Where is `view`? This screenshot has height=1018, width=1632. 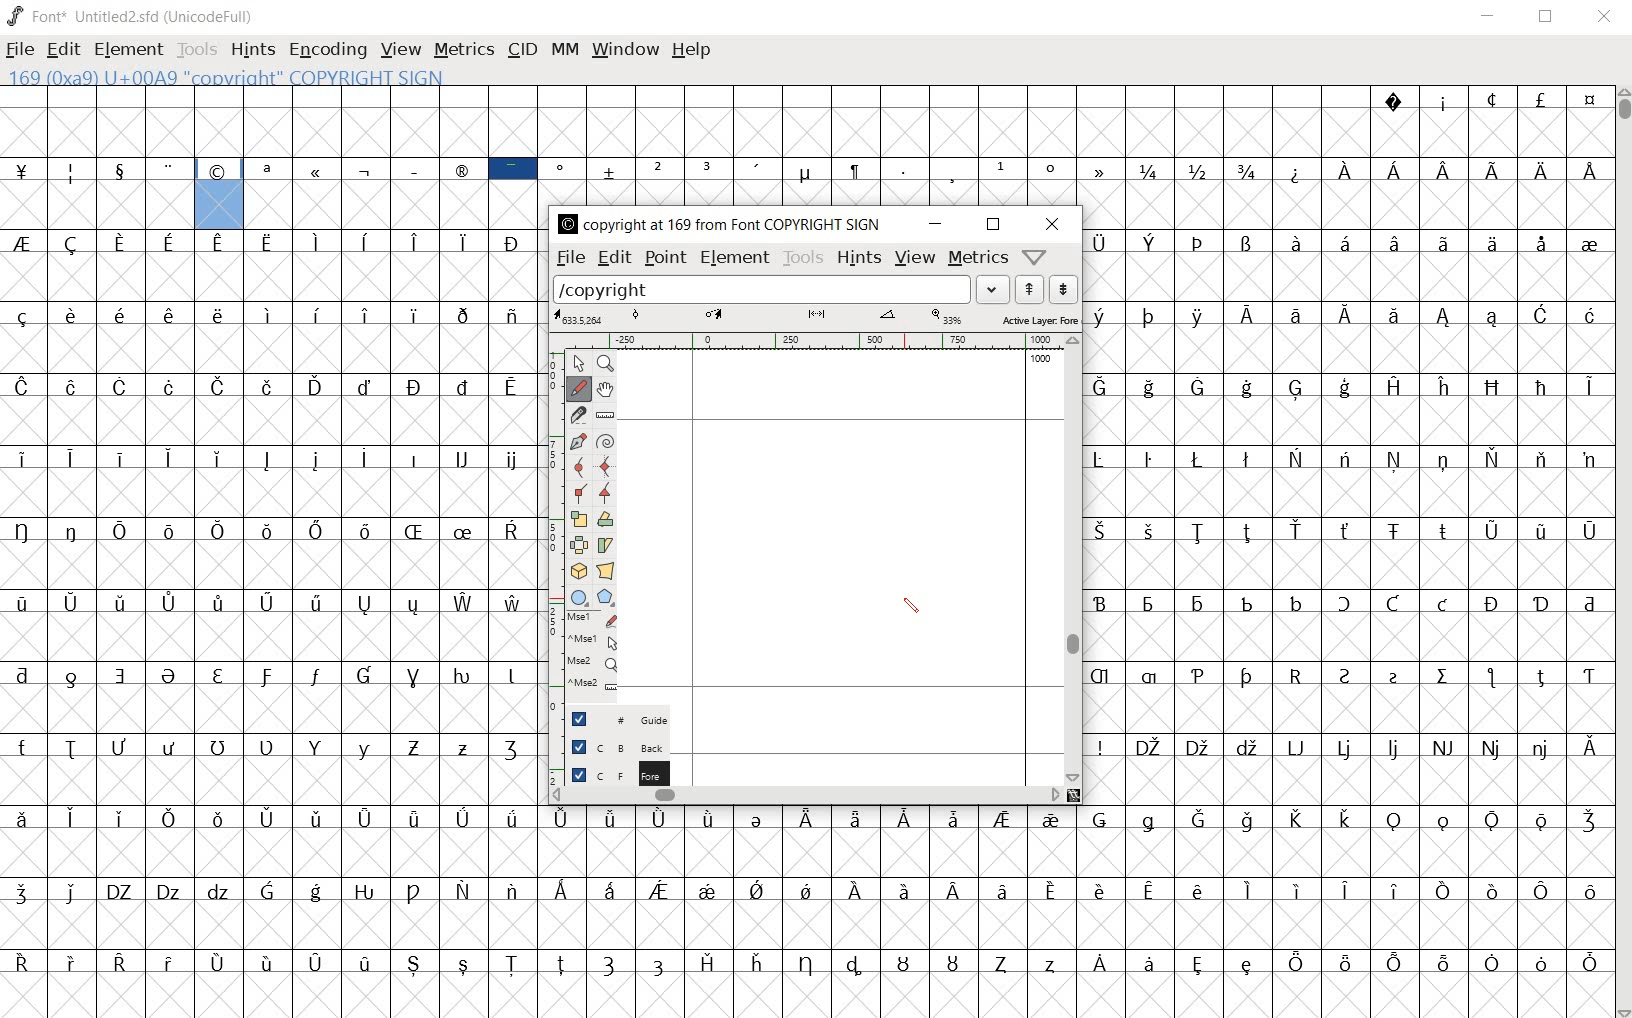 view is located at coordinates (401, 51).